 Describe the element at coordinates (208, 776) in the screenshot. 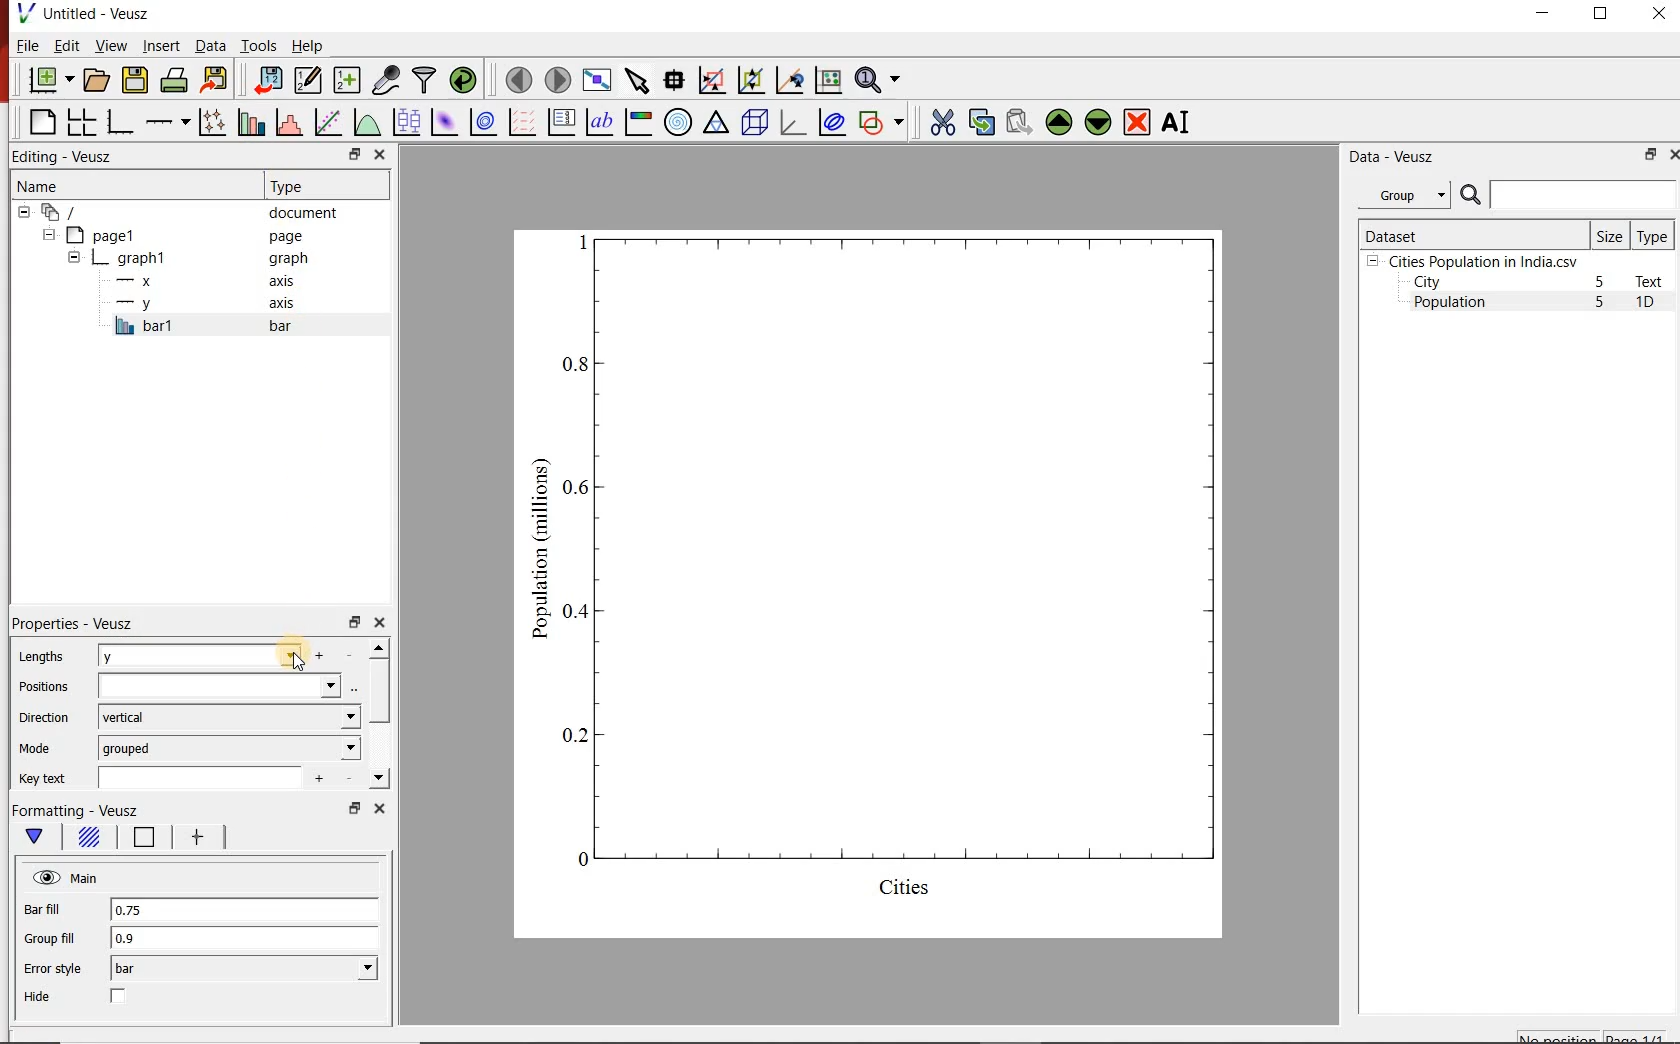

I see `input field` at that location.